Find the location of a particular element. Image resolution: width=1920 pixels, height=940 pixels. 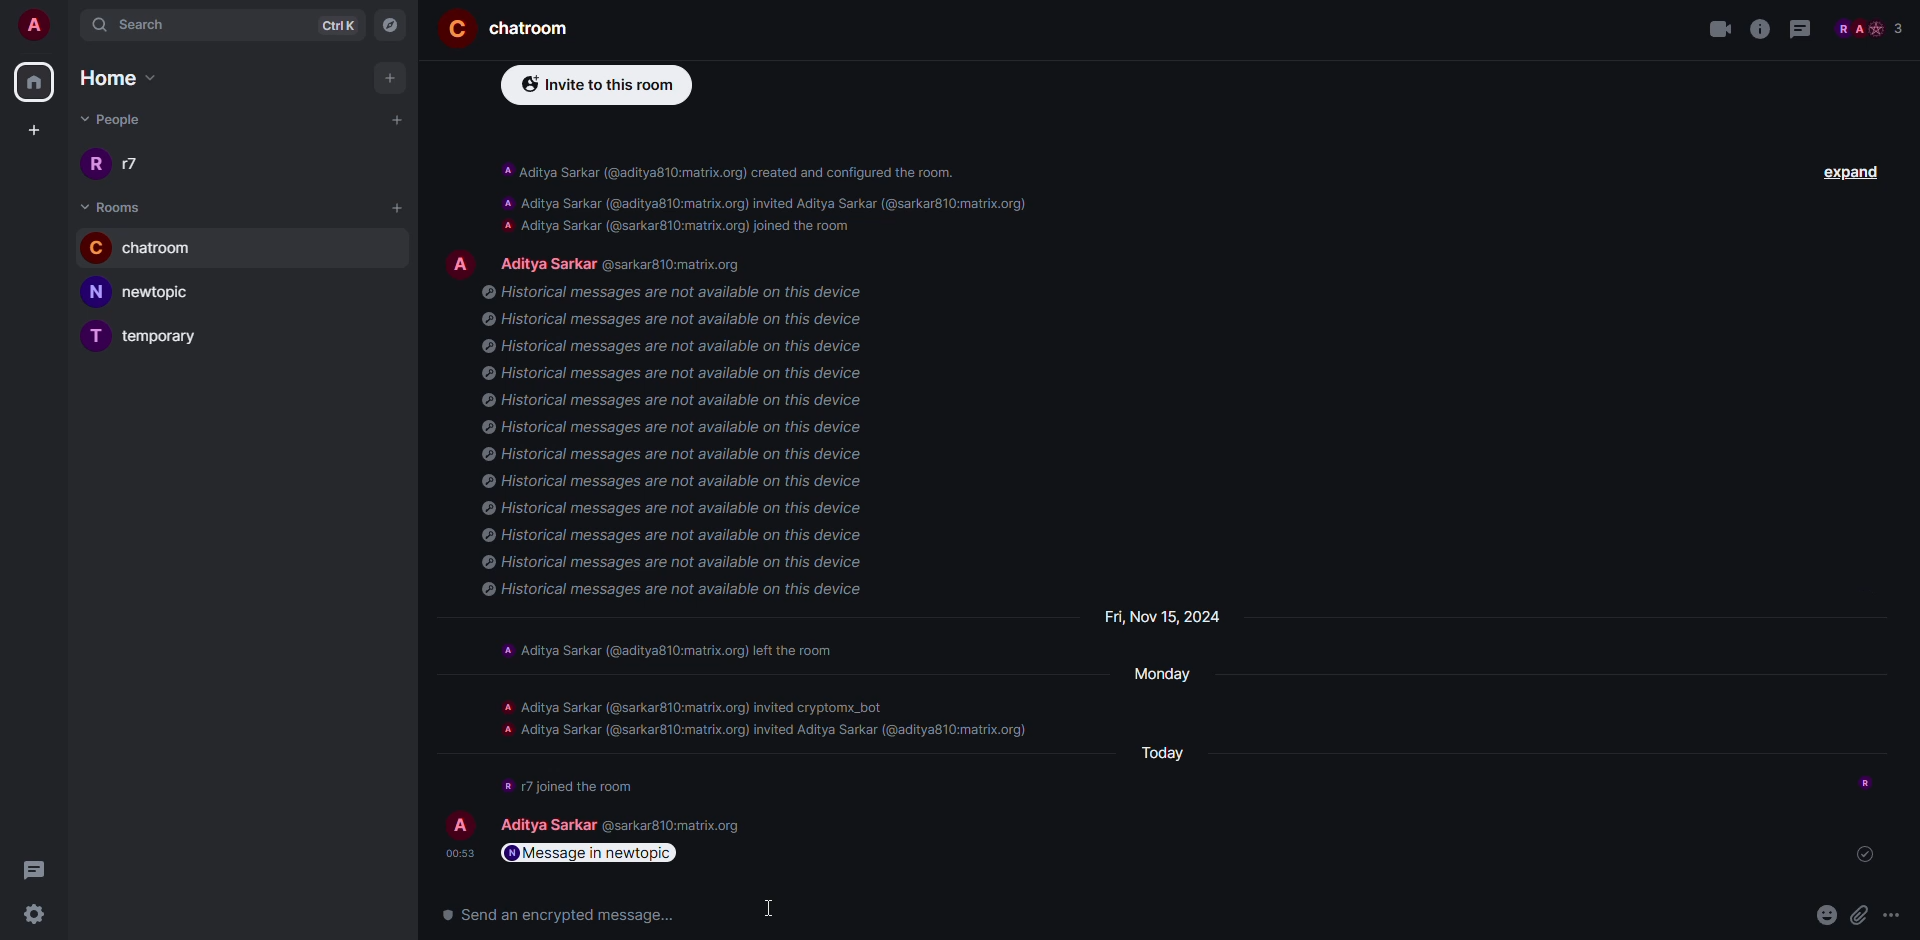

A Aditya Sarkar (@aditya810:matrix.org) left the room is located at coordinates (683, 652).